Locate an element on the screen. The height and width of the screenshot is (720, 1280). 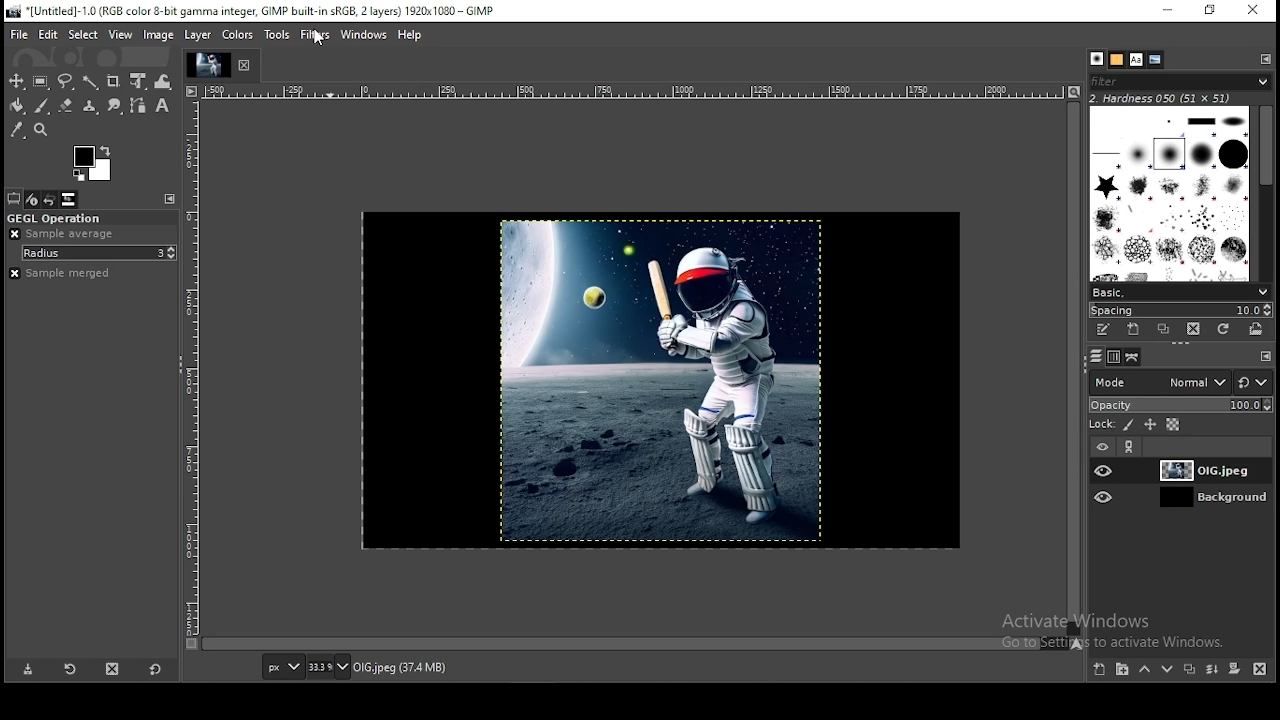
tools is located at coordinates (276, 35).